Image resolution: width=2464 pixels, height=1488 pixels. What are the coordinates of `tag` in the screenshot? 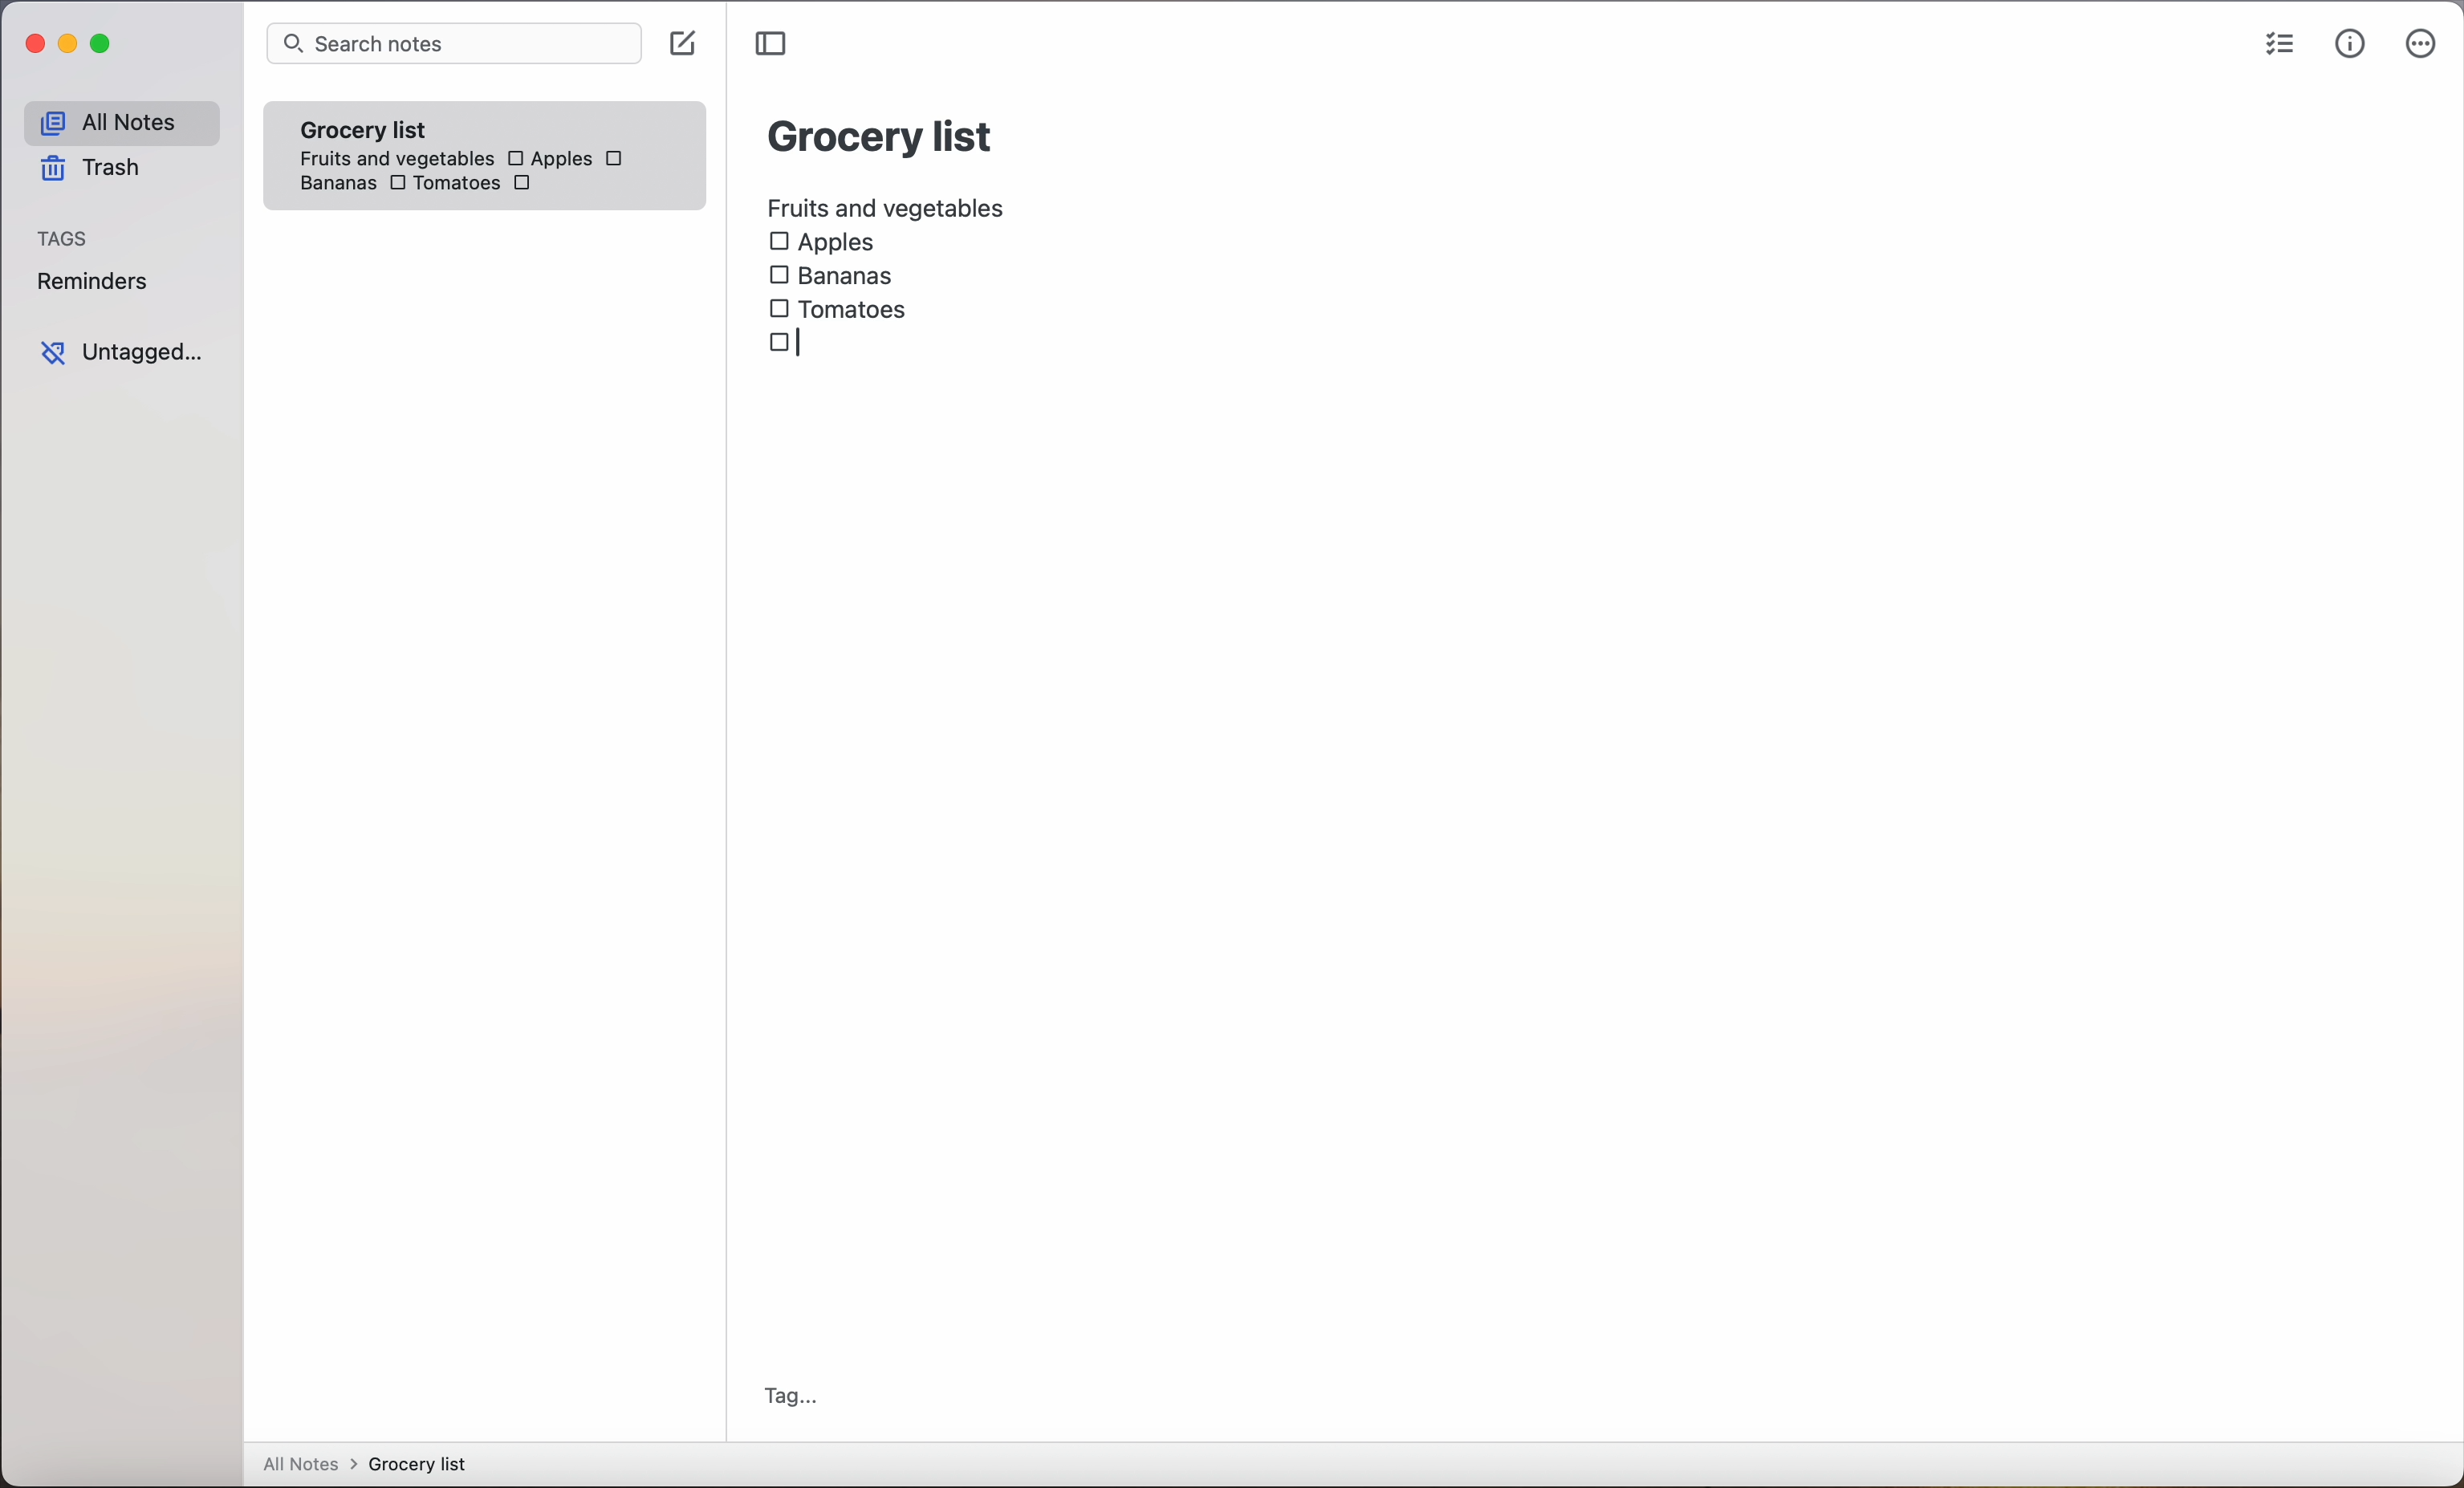 It's located at (791, 1396).